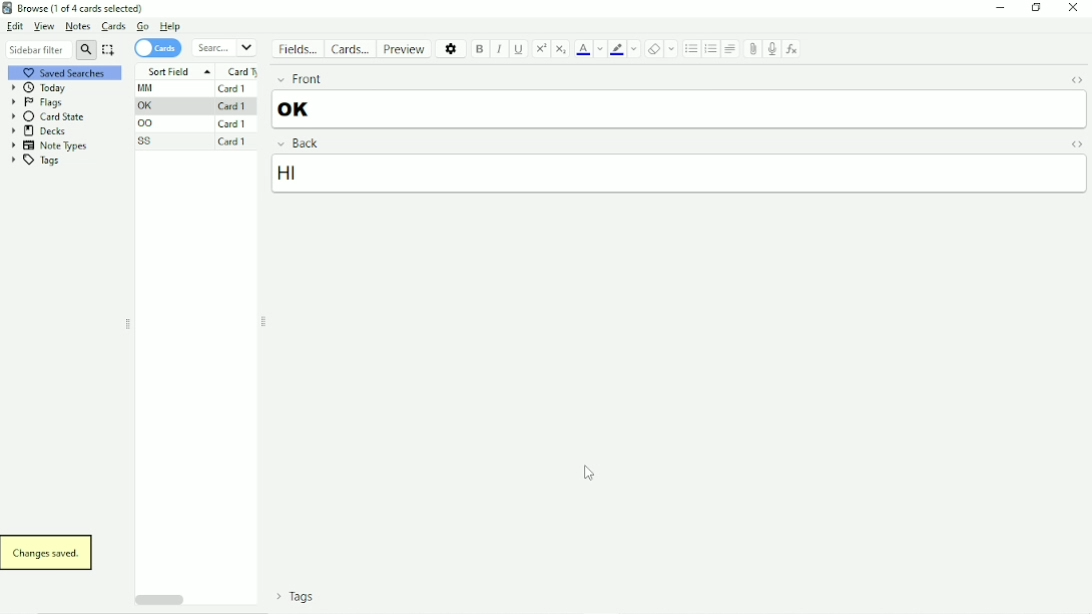 The width and height of the screenshot is (1092, 614). What do you see at coordinates (754, 49) in the screenshot?
I see `Attach picture/audio/video` at bounding box center [754, 49].